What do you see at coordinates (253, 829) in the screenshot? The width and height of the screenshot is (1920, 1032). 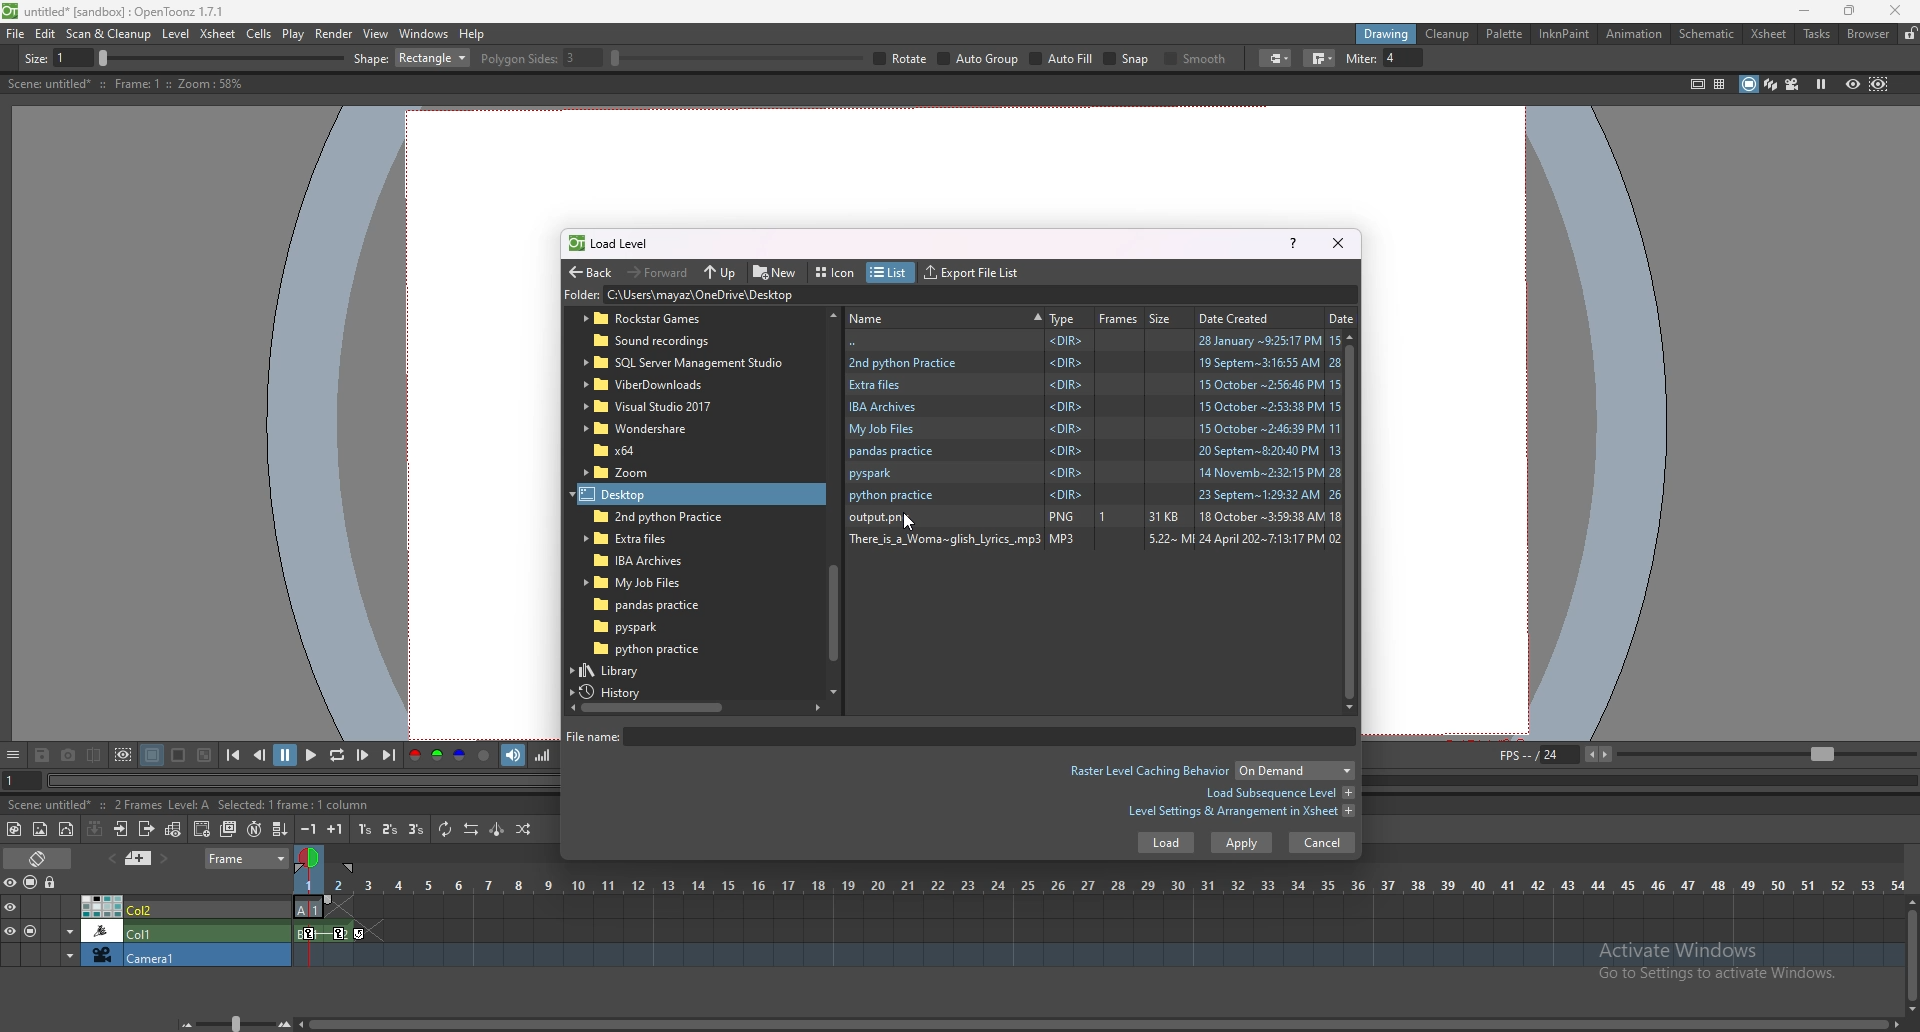 I see `auto input cell number` at bounding box center [253, 829].